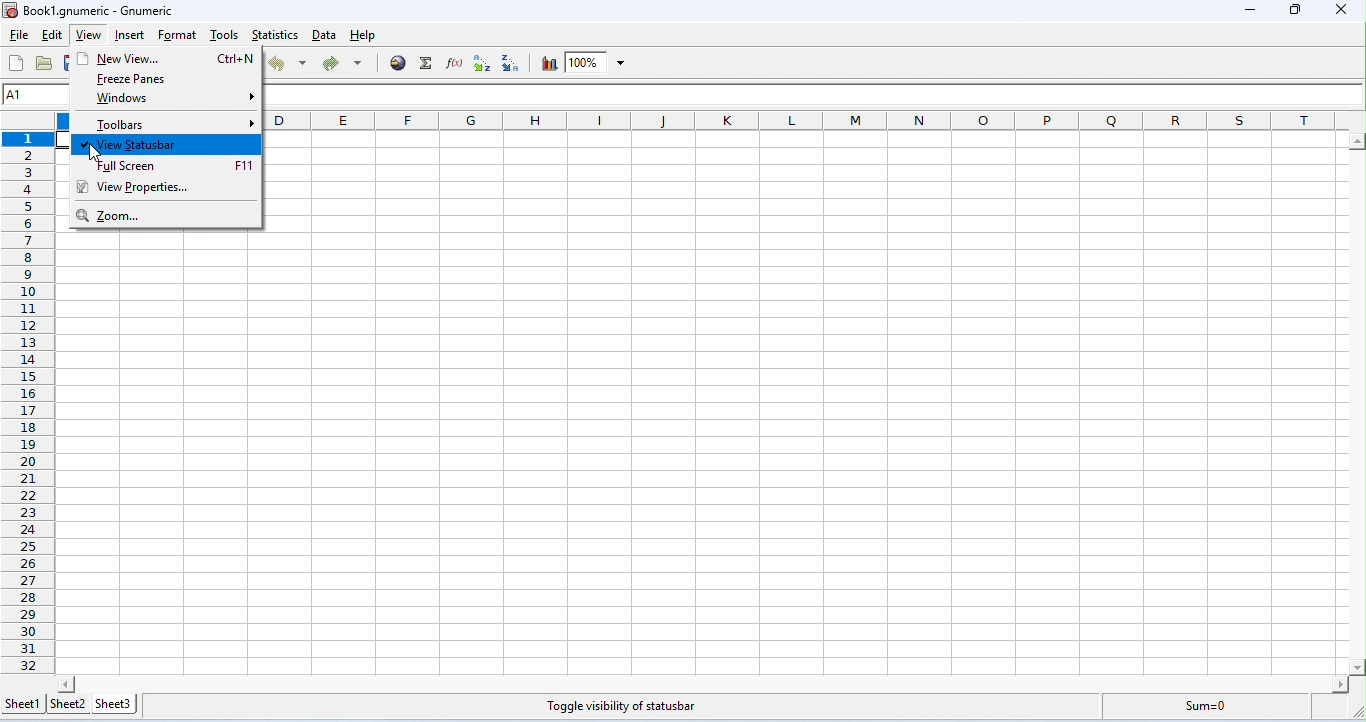 This screenshot has width=1366, height=722. What do you see at coordinates (363, 36) in the screenshot?
I see `help` at bounding box center [363, 36].